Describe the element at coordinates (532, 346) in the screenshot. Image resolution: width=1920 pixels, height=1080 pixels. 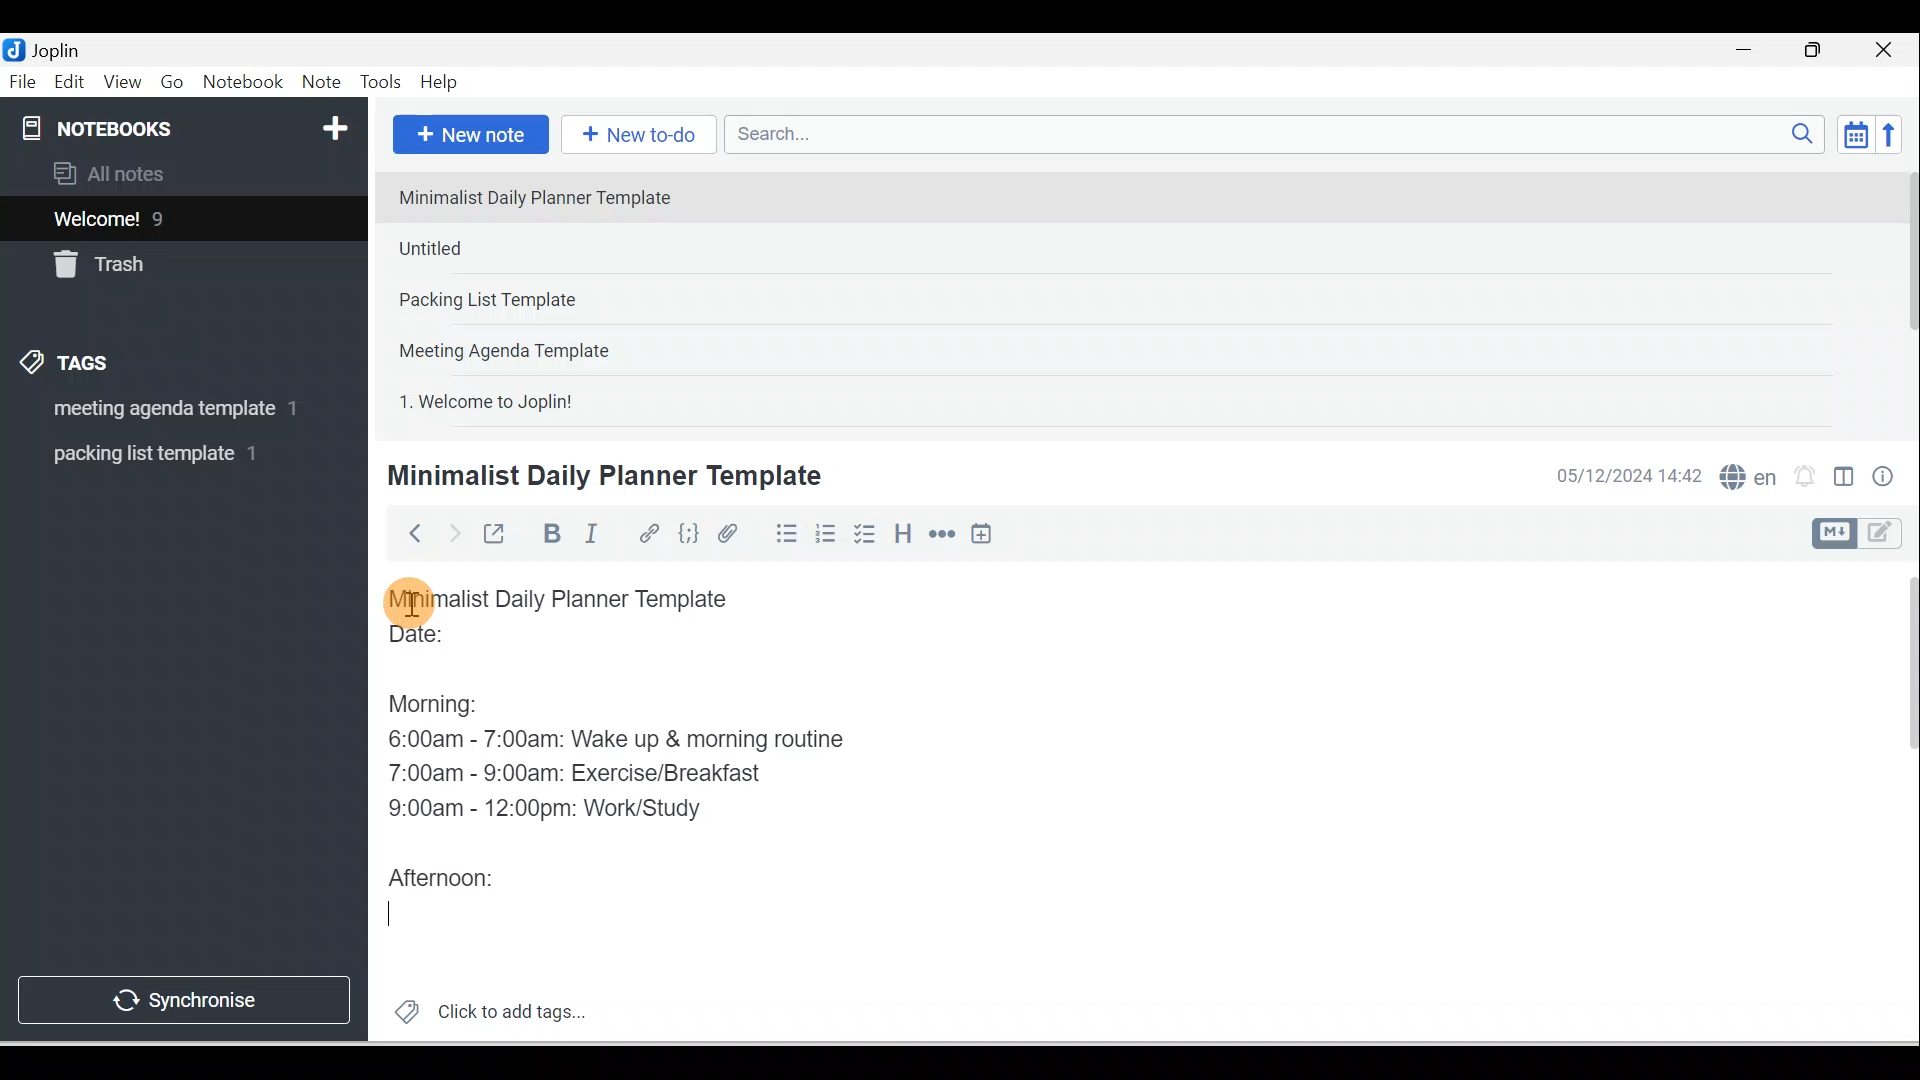
I see `Note 4` at that location.